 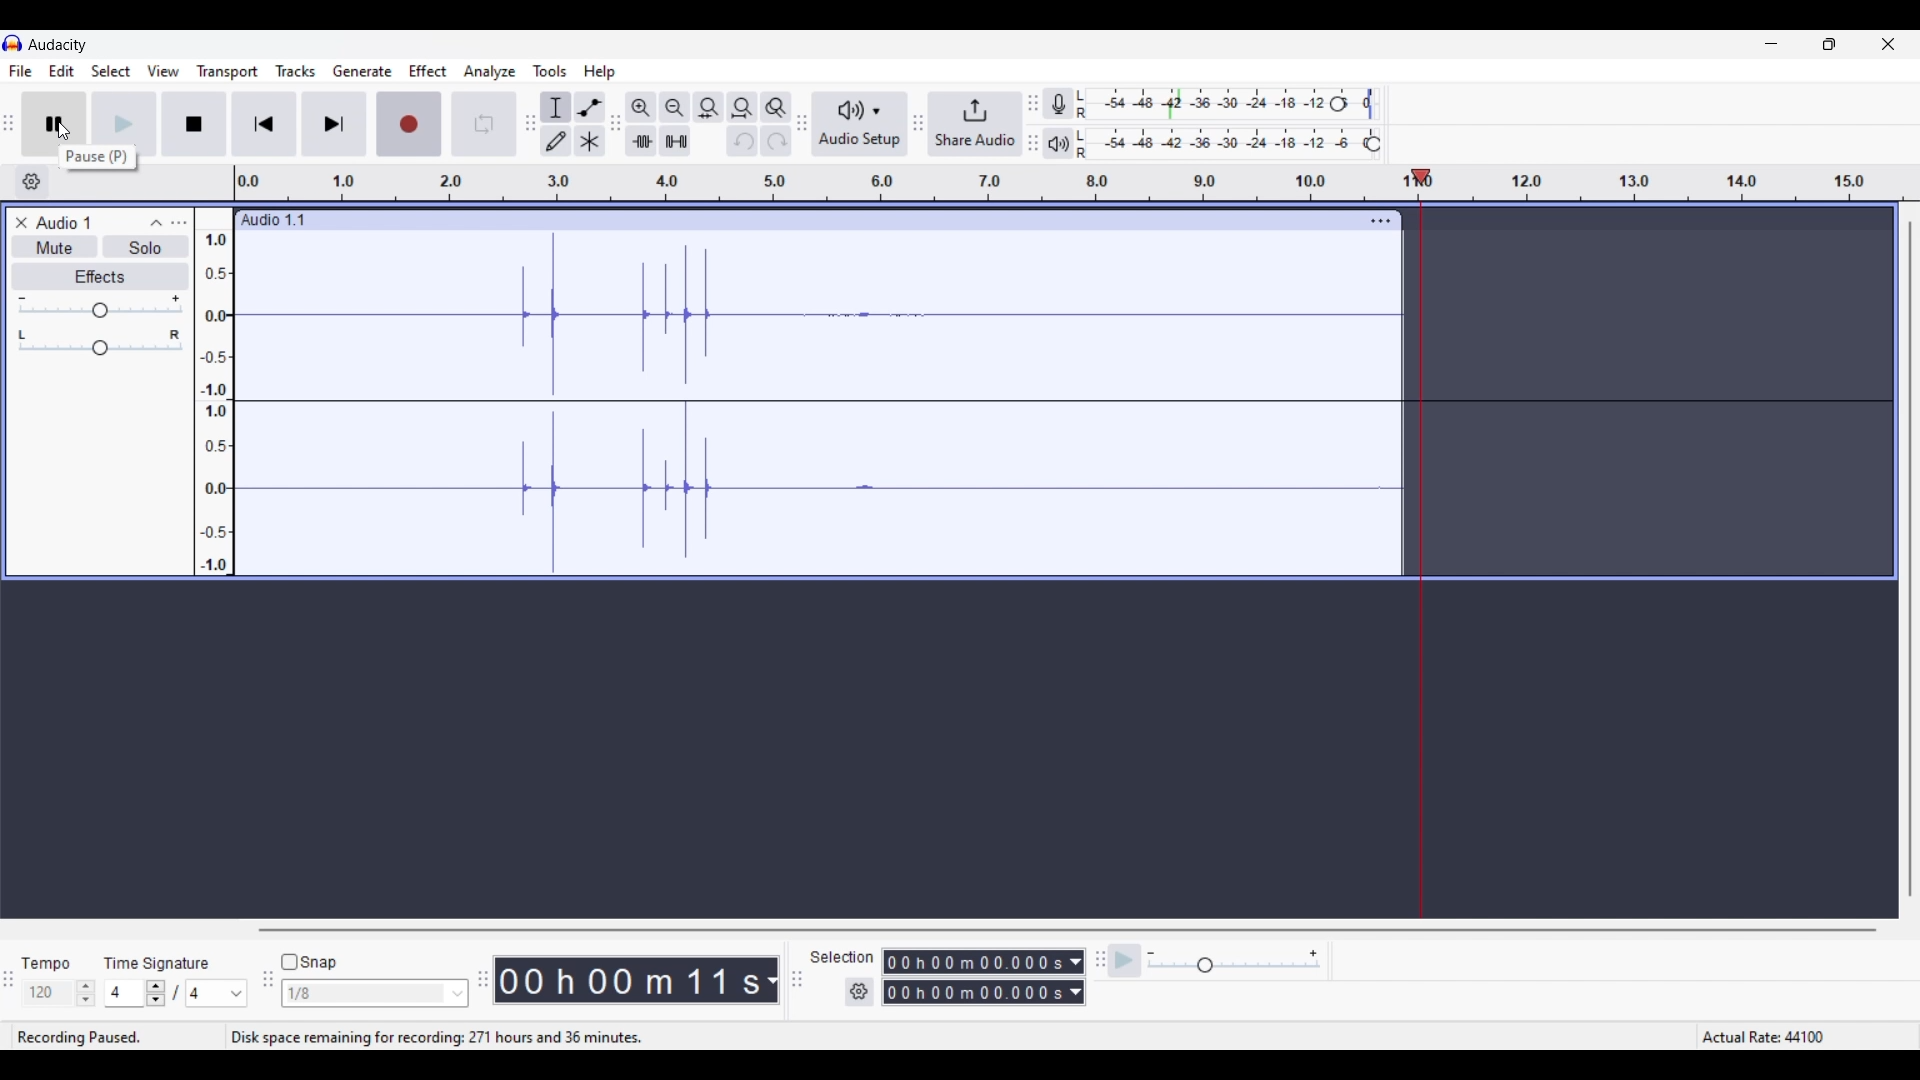 I want to click on Snap options, so click(x=458, y=994).